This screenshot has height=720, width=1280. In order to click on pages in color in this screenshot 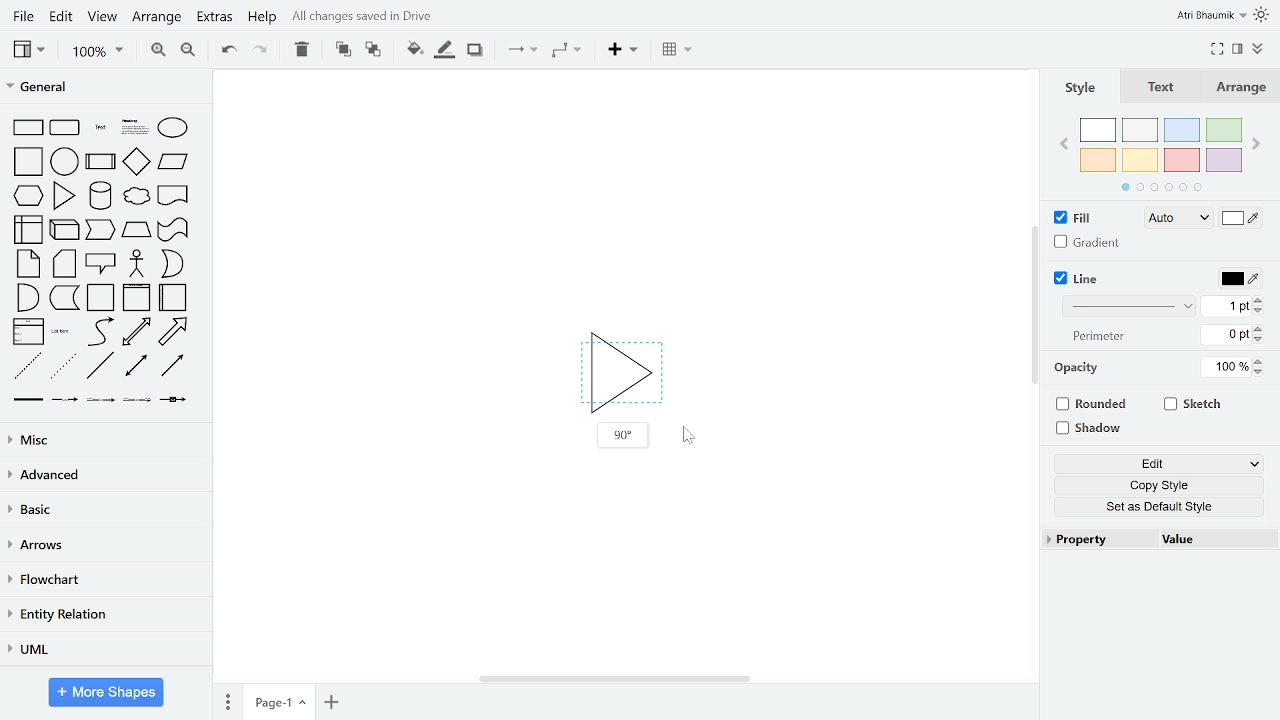, I will do `click(1161, 187)`.